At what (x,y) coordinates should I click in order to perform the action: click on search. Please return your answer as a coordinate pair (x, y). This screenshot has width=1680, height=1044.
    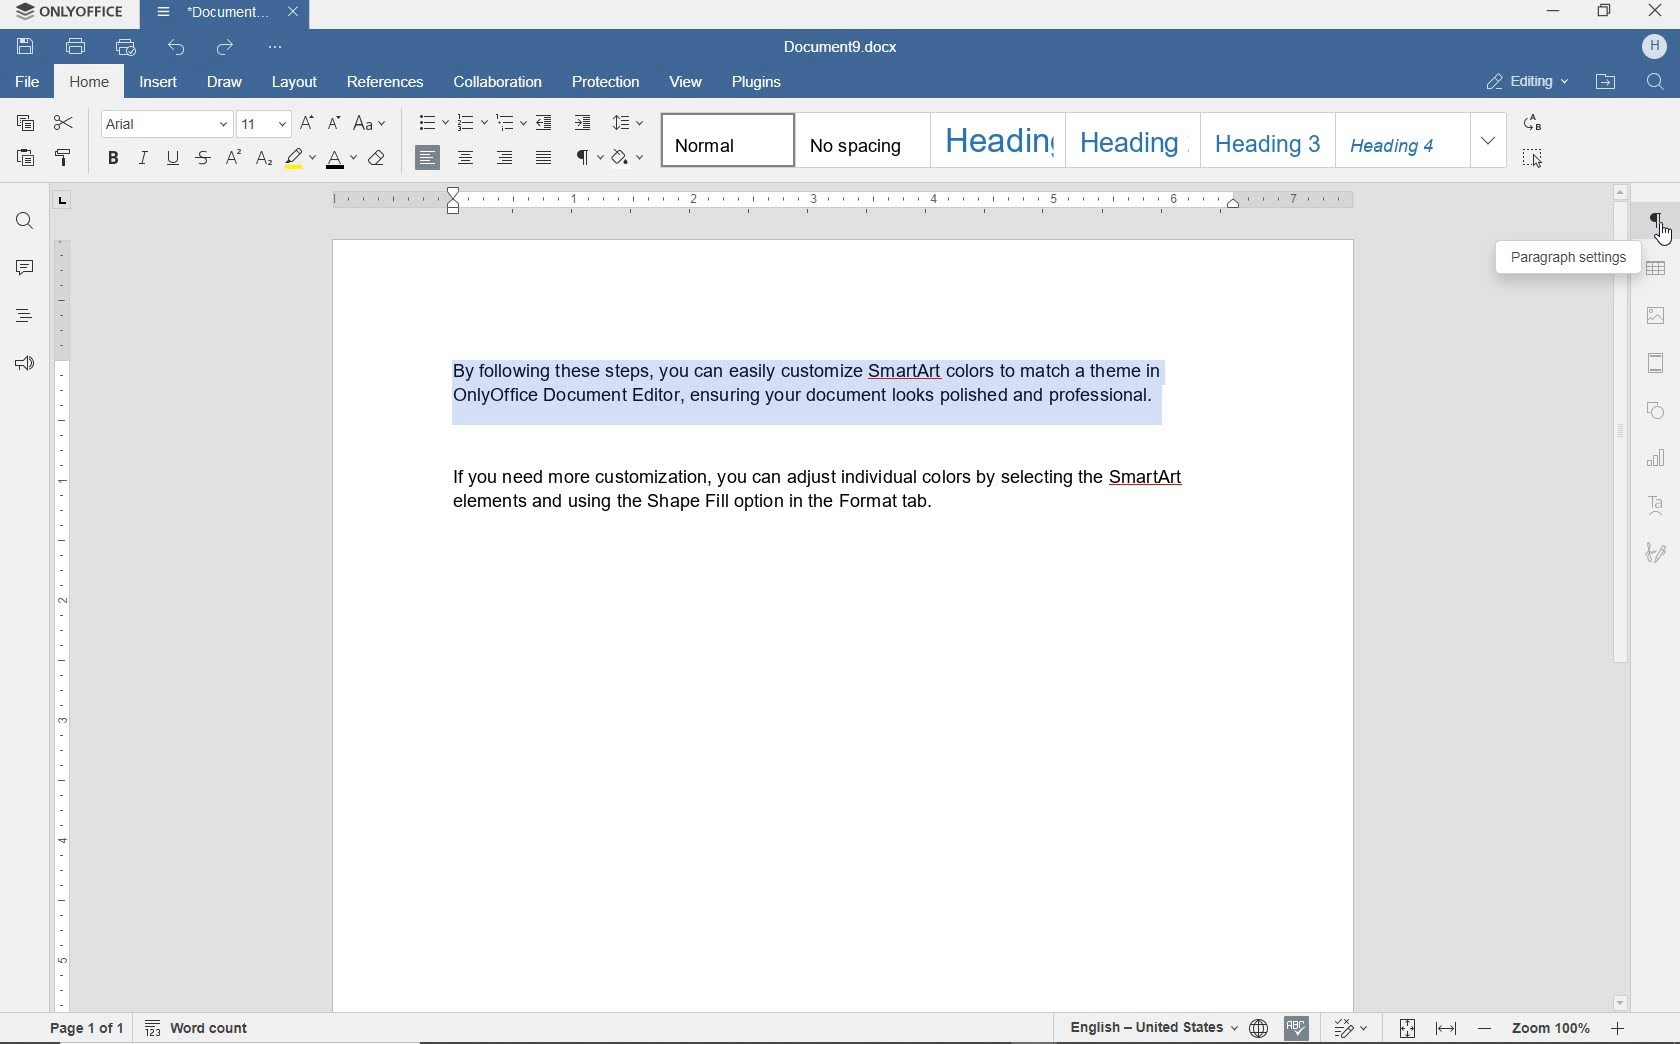
    Looking at the image, I should click on (1656, 81).